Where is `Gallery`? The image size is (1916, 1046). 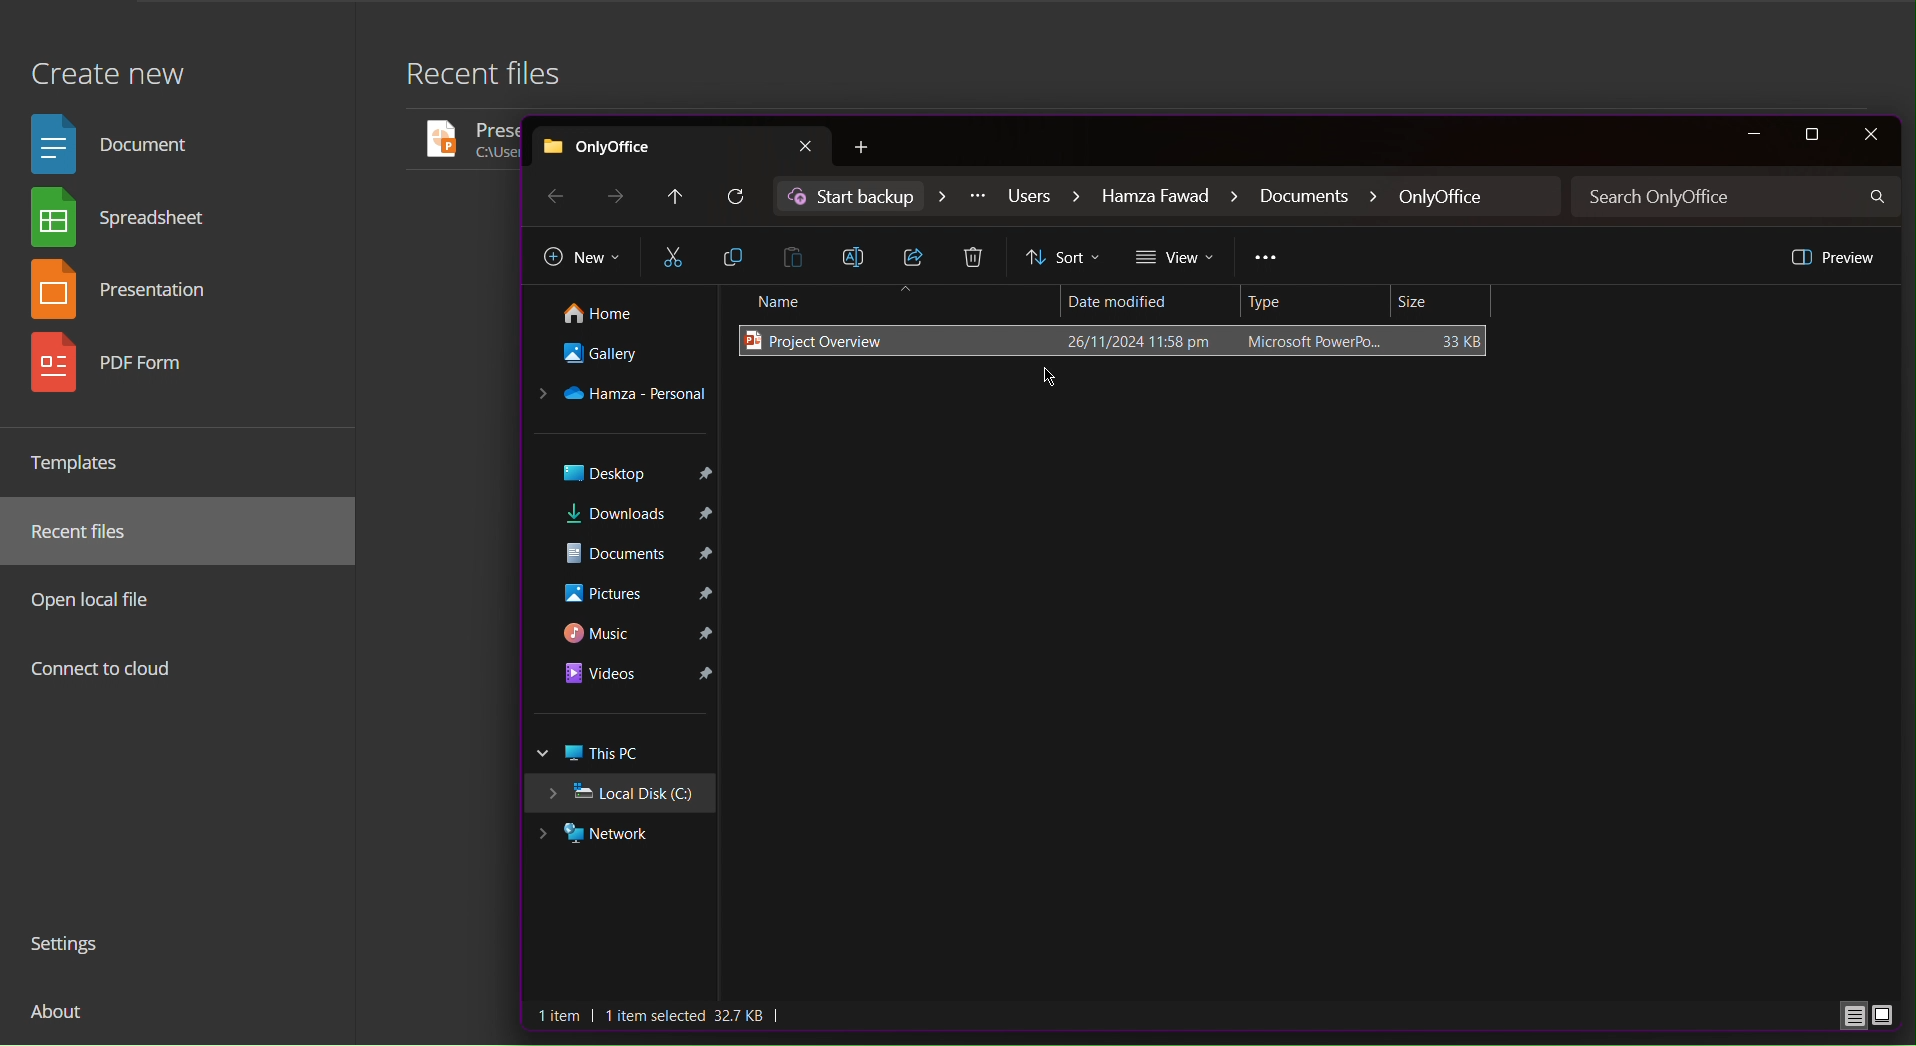 Gallery is located at coordinates (618, 359).